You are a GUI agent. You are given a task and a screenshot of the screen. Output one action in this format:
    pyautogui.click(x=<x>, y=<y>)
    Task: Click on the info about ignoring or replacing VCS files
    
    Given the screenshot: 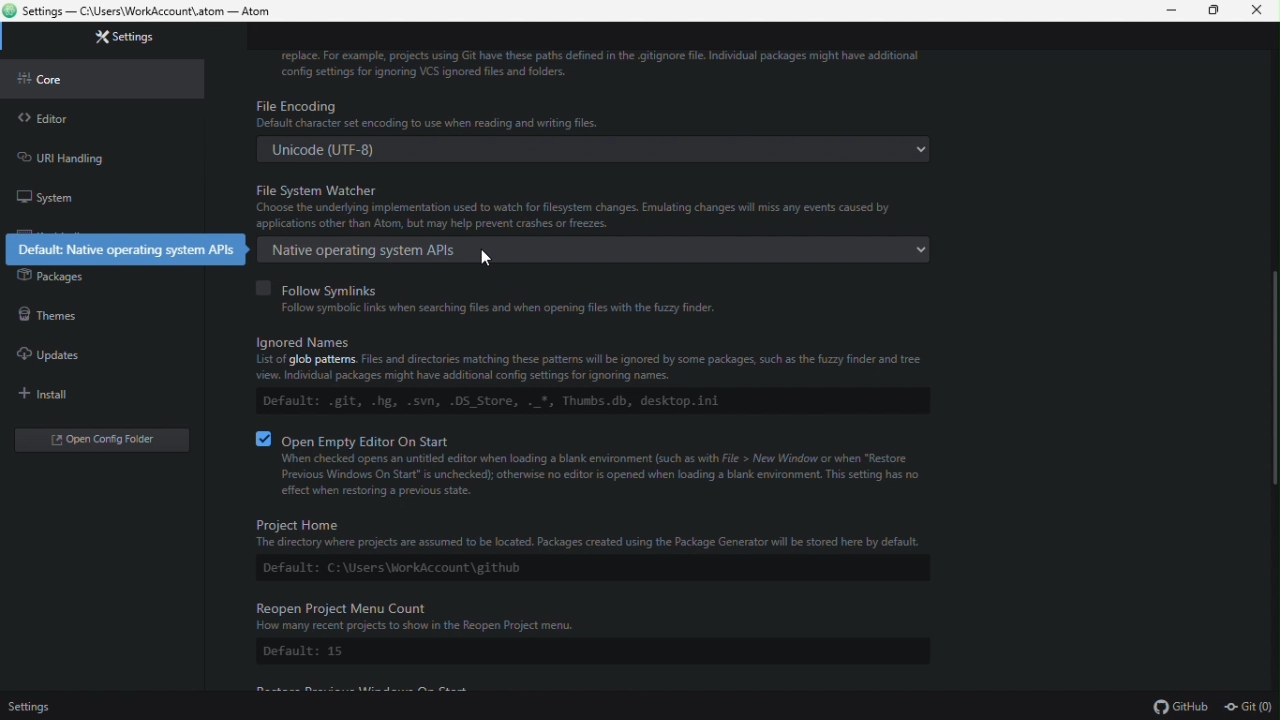 What is the action you would take?
    pyautogui.click(x=646, y=62)
    